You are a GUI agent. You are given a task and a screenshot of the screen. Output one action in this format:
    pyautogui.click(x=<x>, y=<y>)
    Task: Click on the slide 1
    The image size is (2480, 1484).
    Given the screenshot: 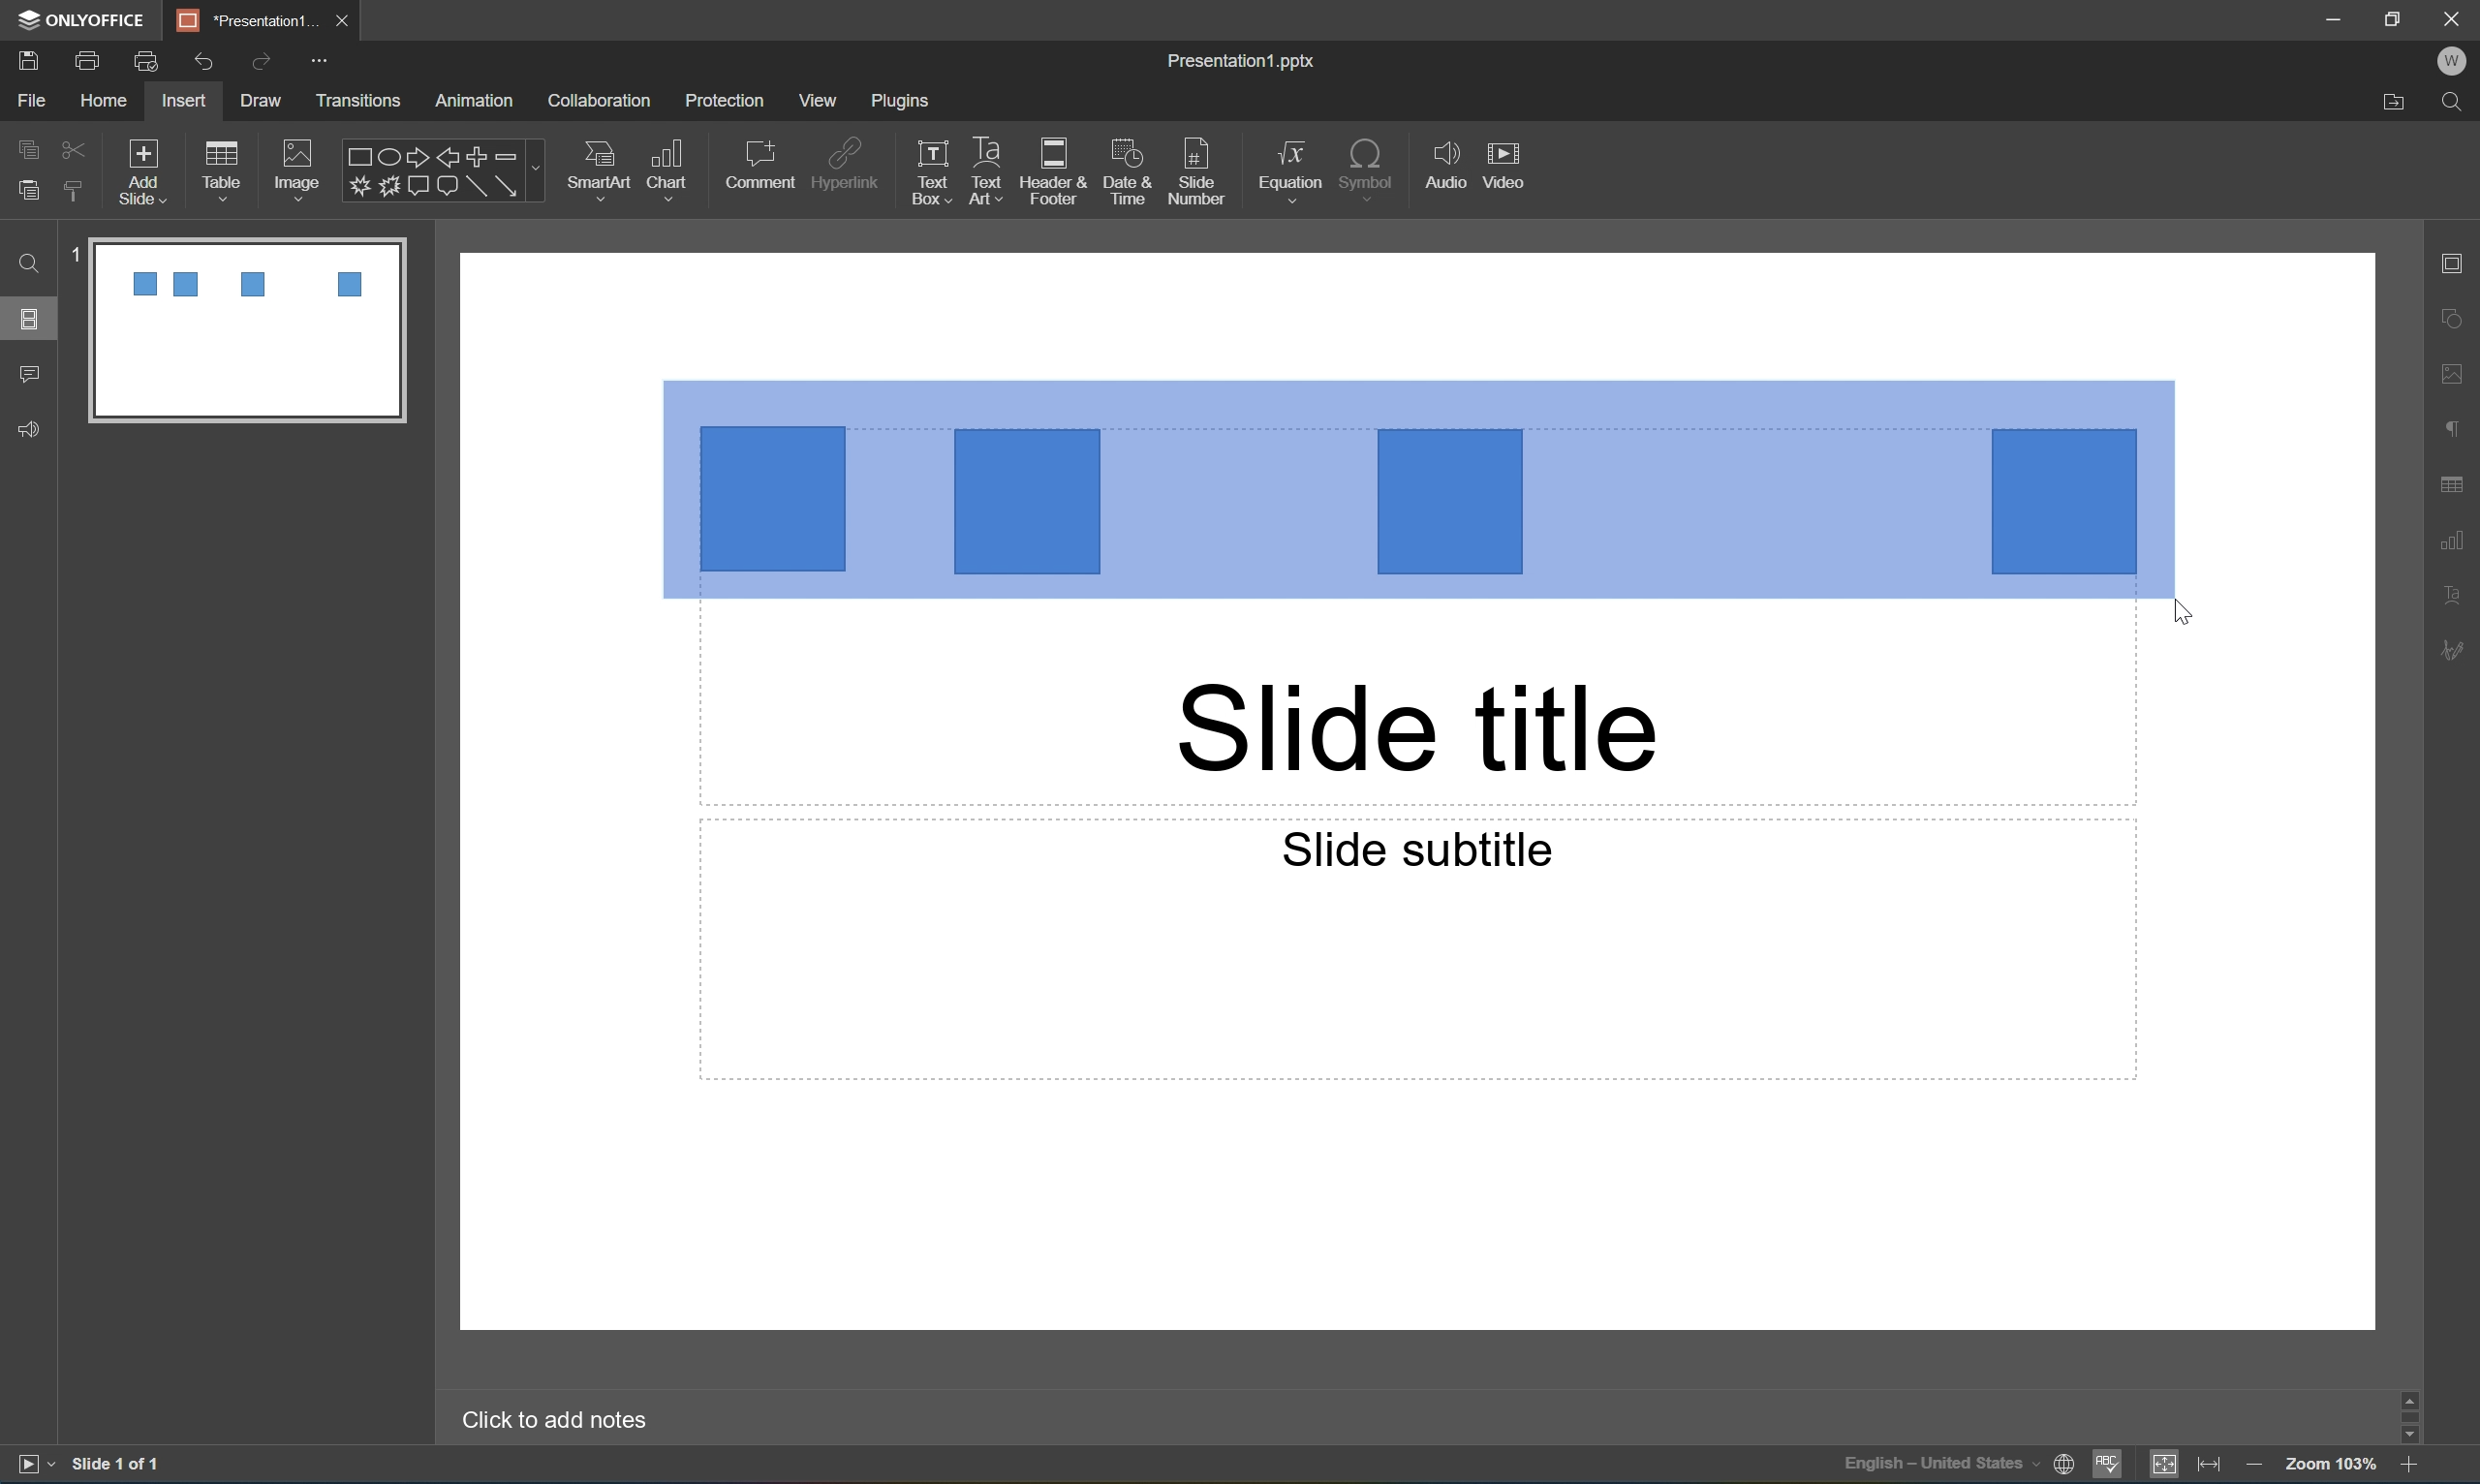 What is the action you would take?
    pyautogui.click(x=233, y=329)
    